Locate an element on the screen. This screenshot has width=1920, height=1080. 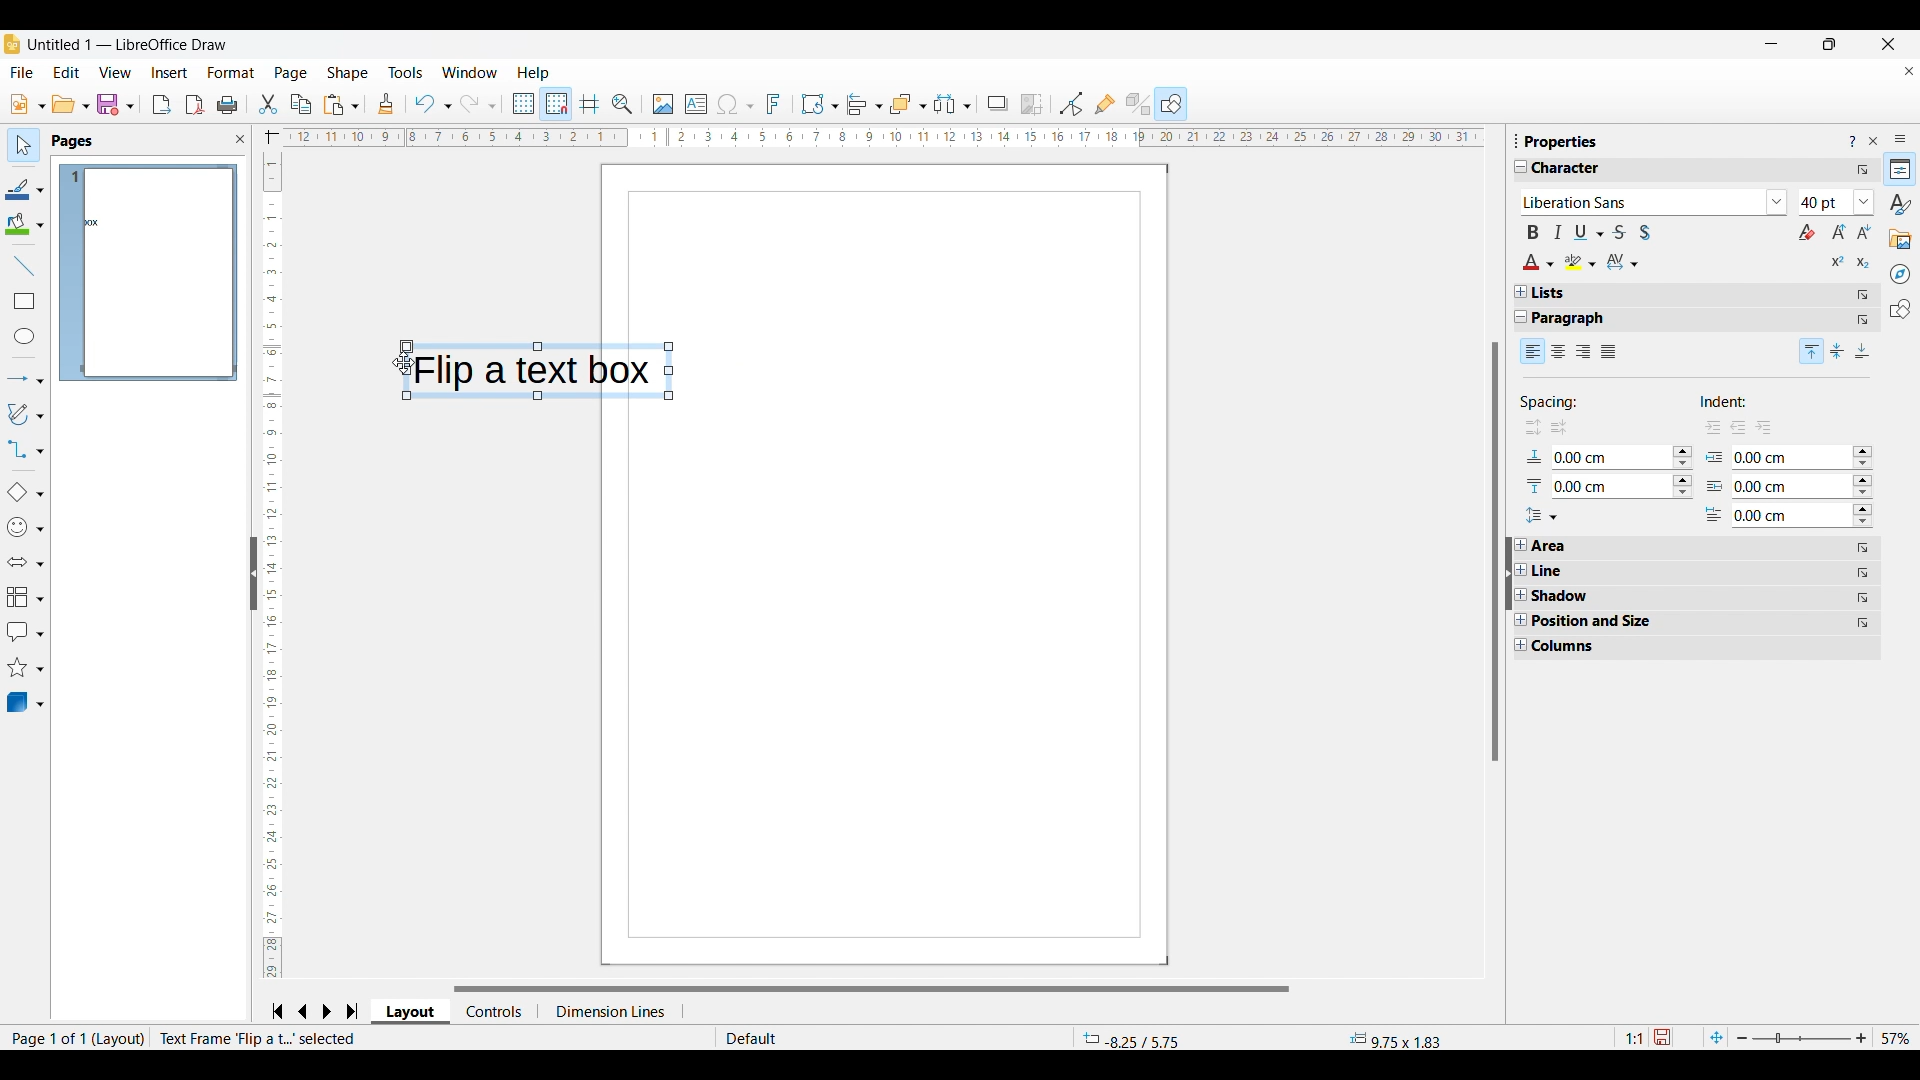
Styles is located at coordinates (1900, 204).